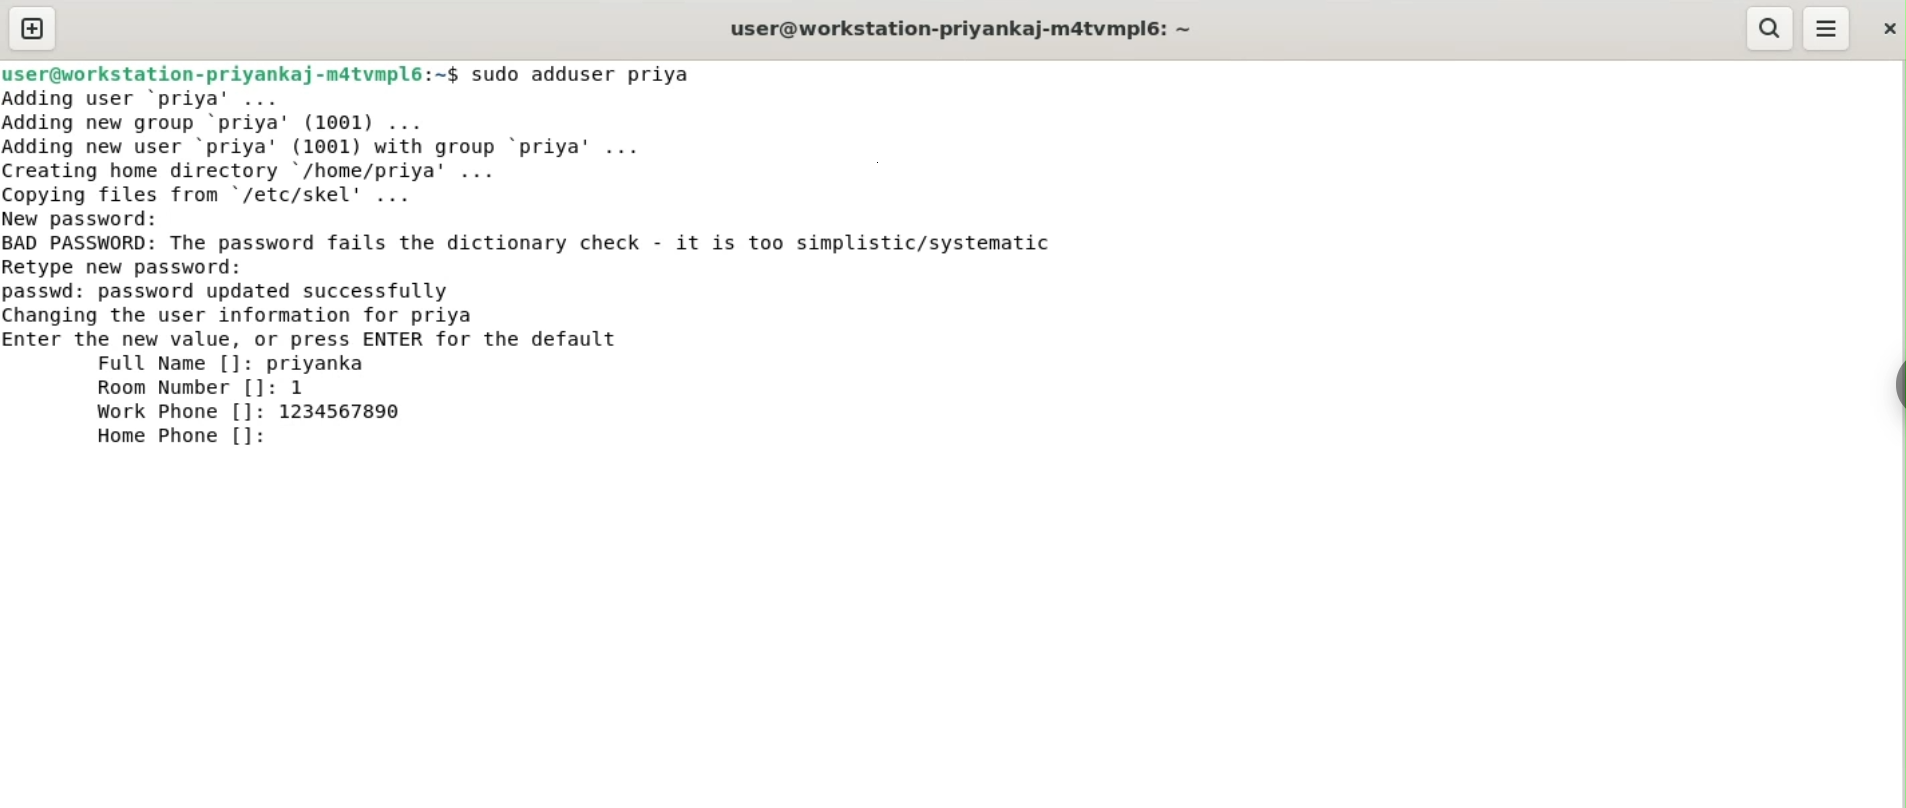  Describe the element at coordinates (172, 414) in the screenshot. I see `work phone []:` at that location.